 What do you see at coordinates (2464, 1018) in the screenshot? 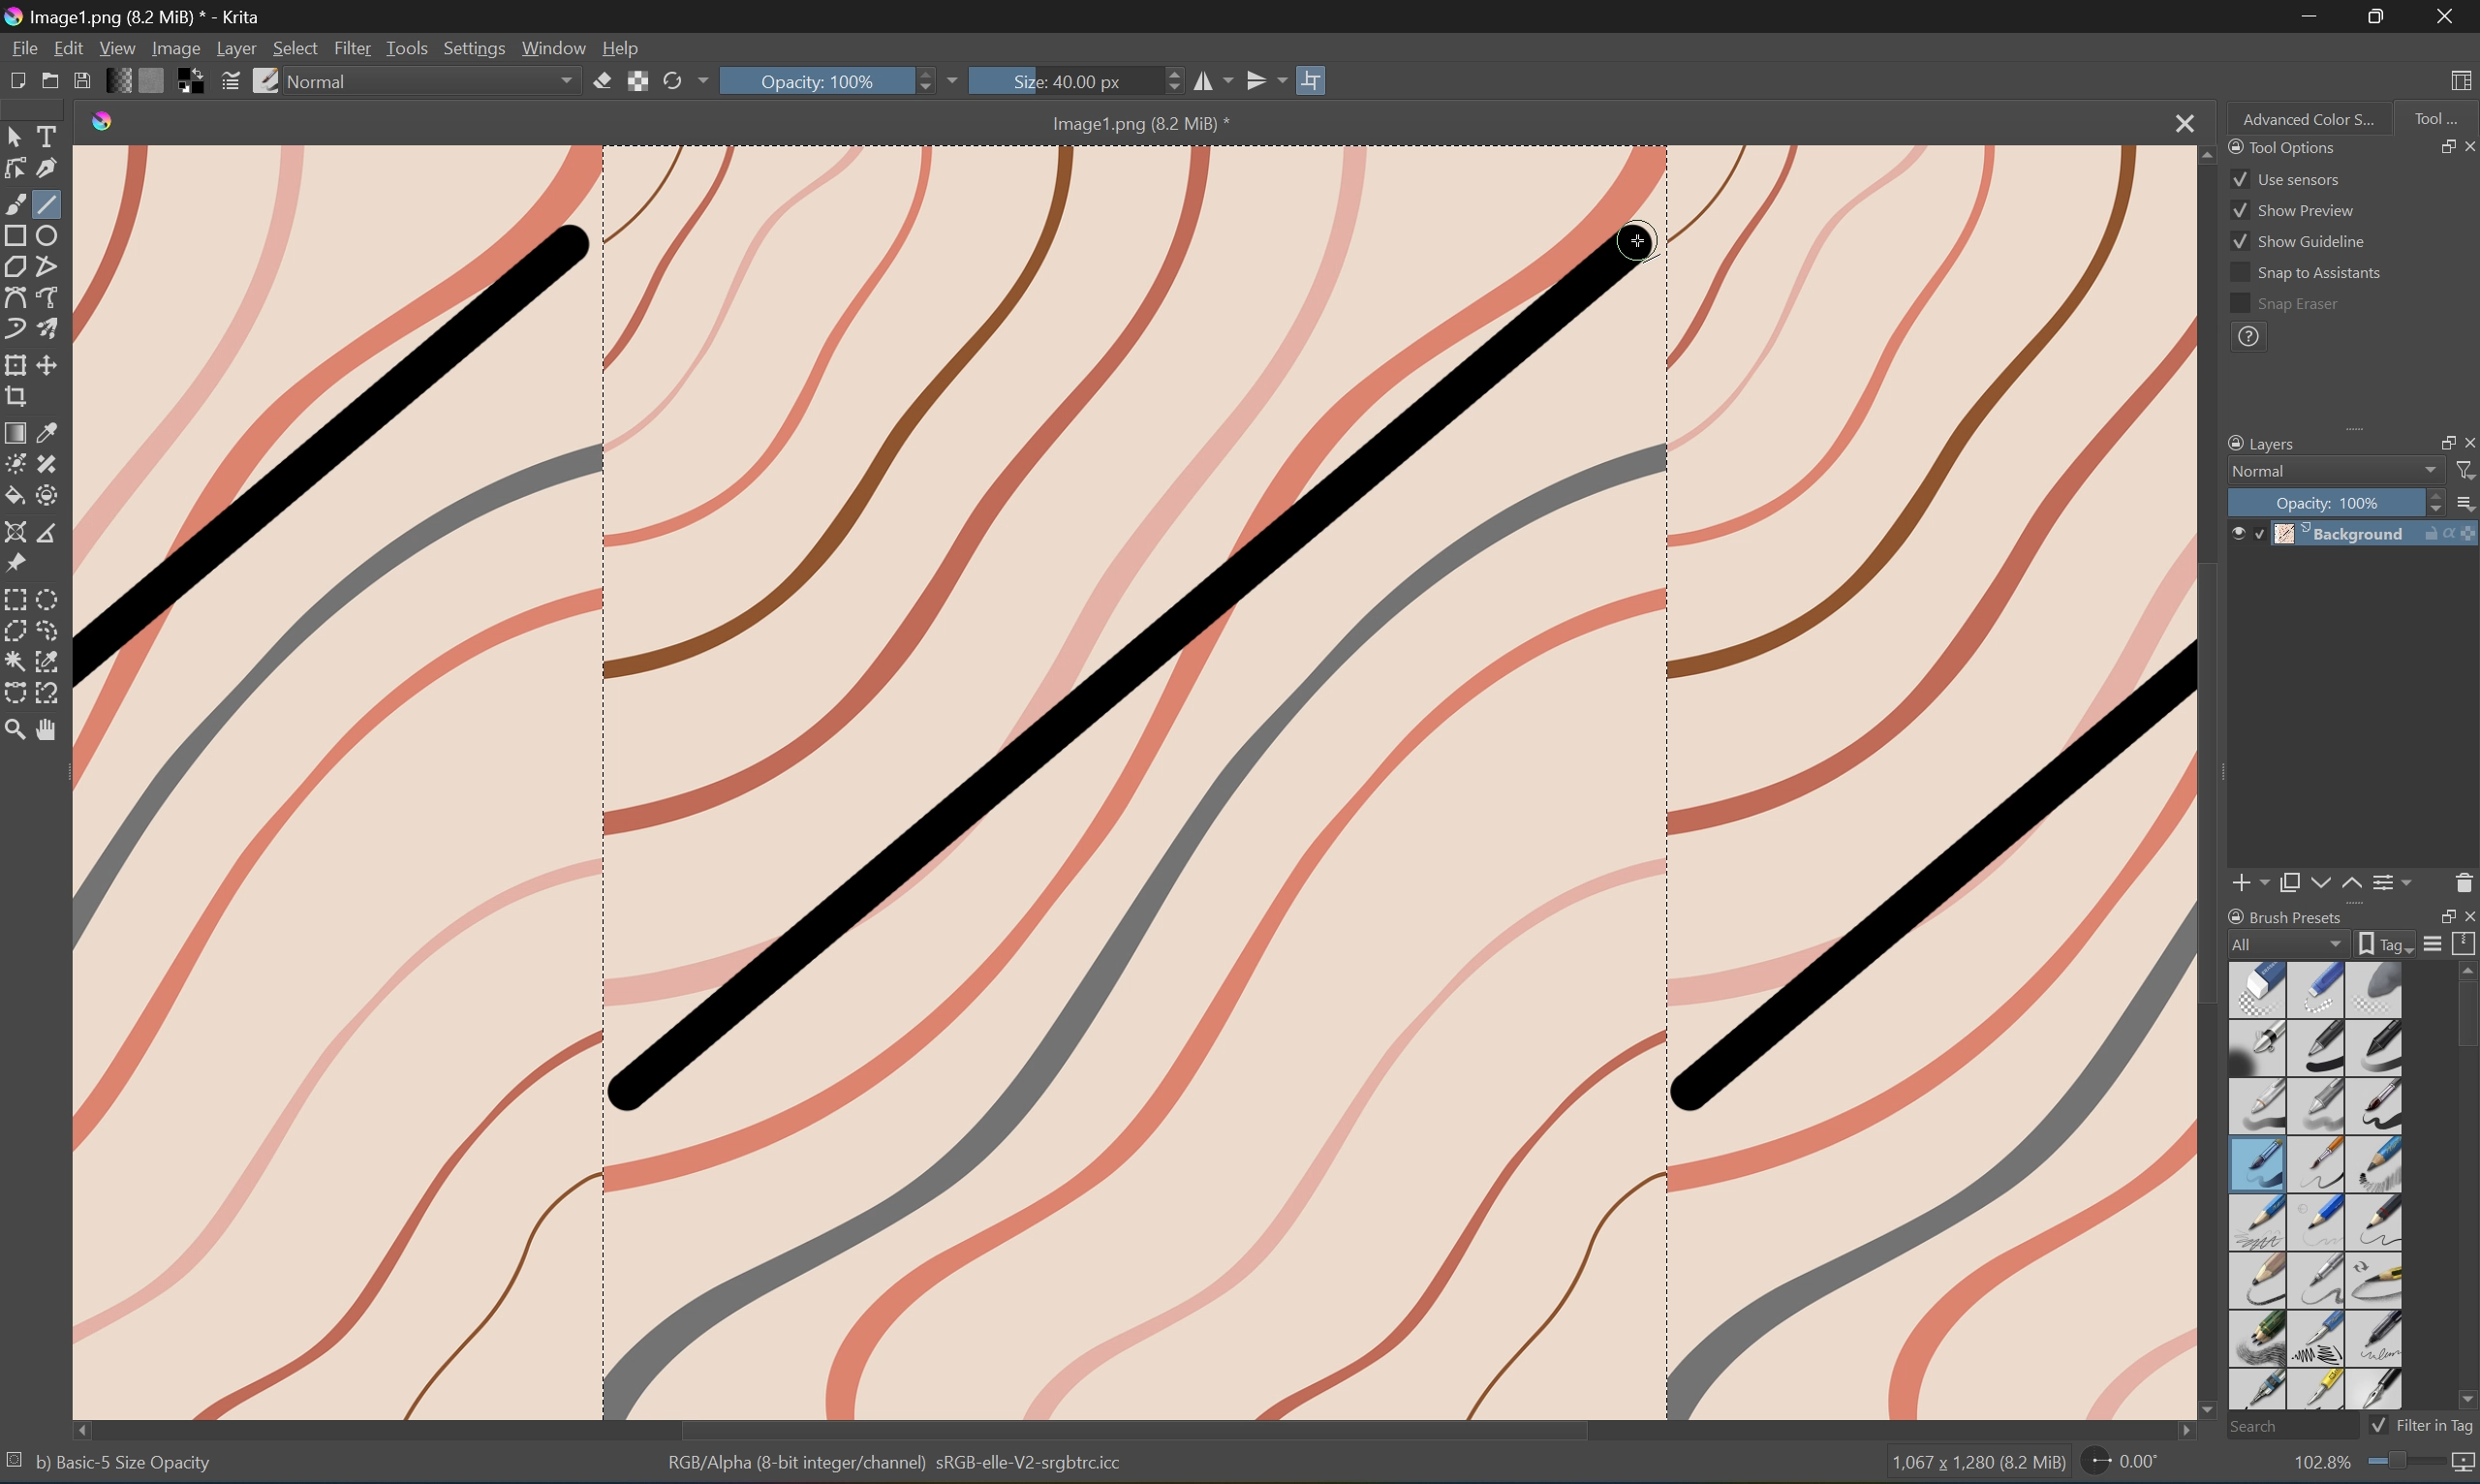
I see `Scroll Bar` at bounding box center [2464, 1018].